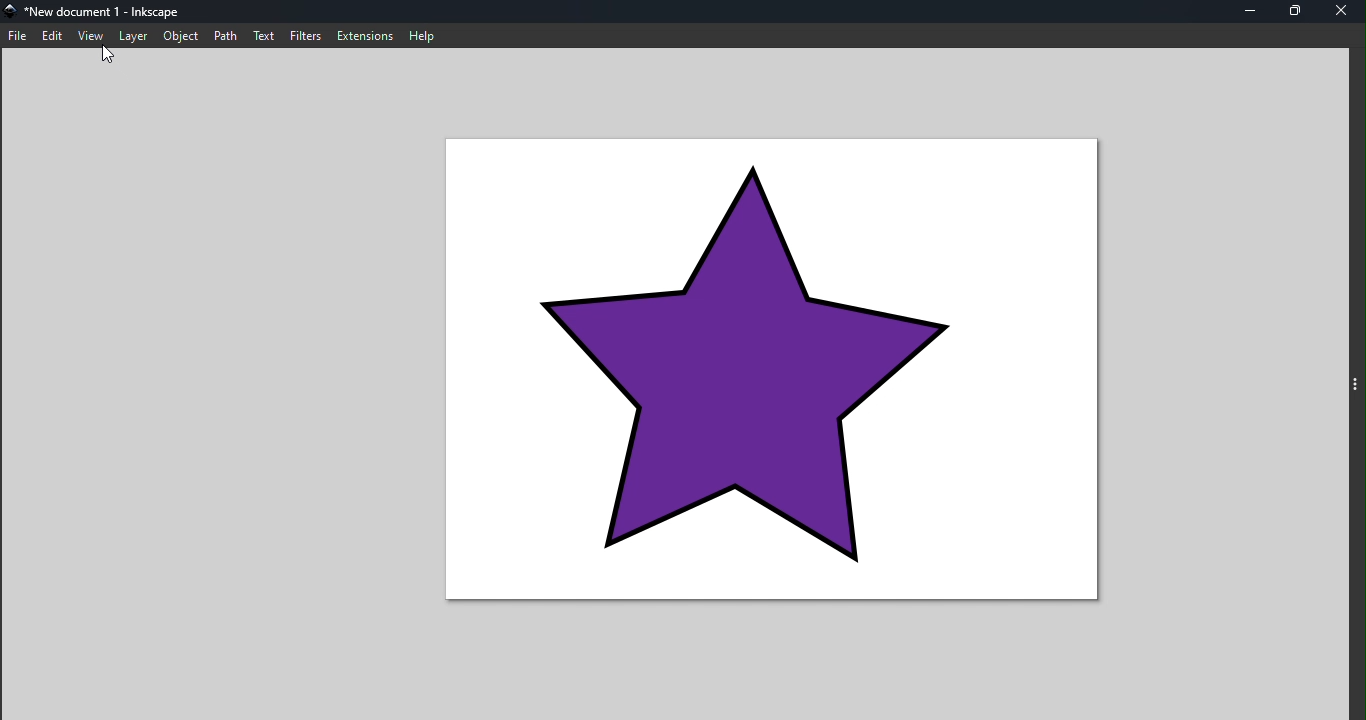  What do you see at coordinates (55, 36) in the screenshot?
I see `Edit` at bounding box center [55, 36].